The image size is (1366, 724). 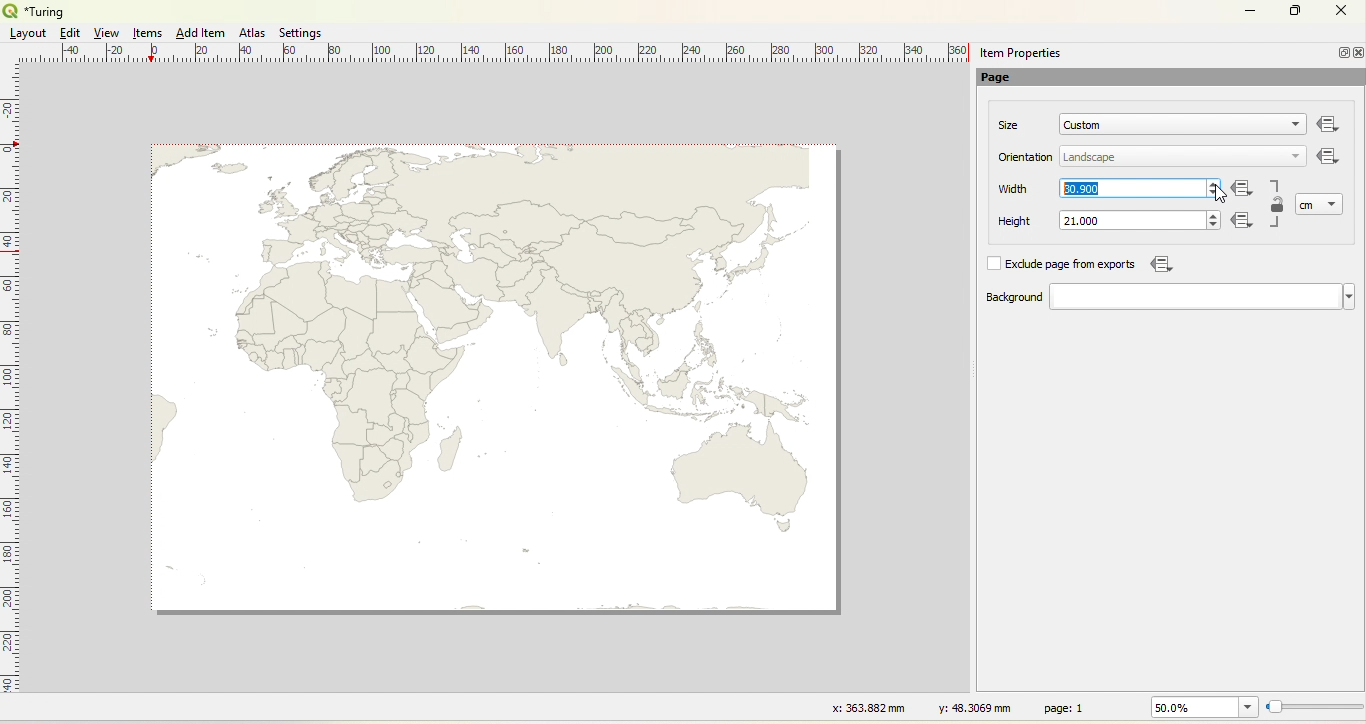 I want to click on Layout, so click(x=28, y=33).